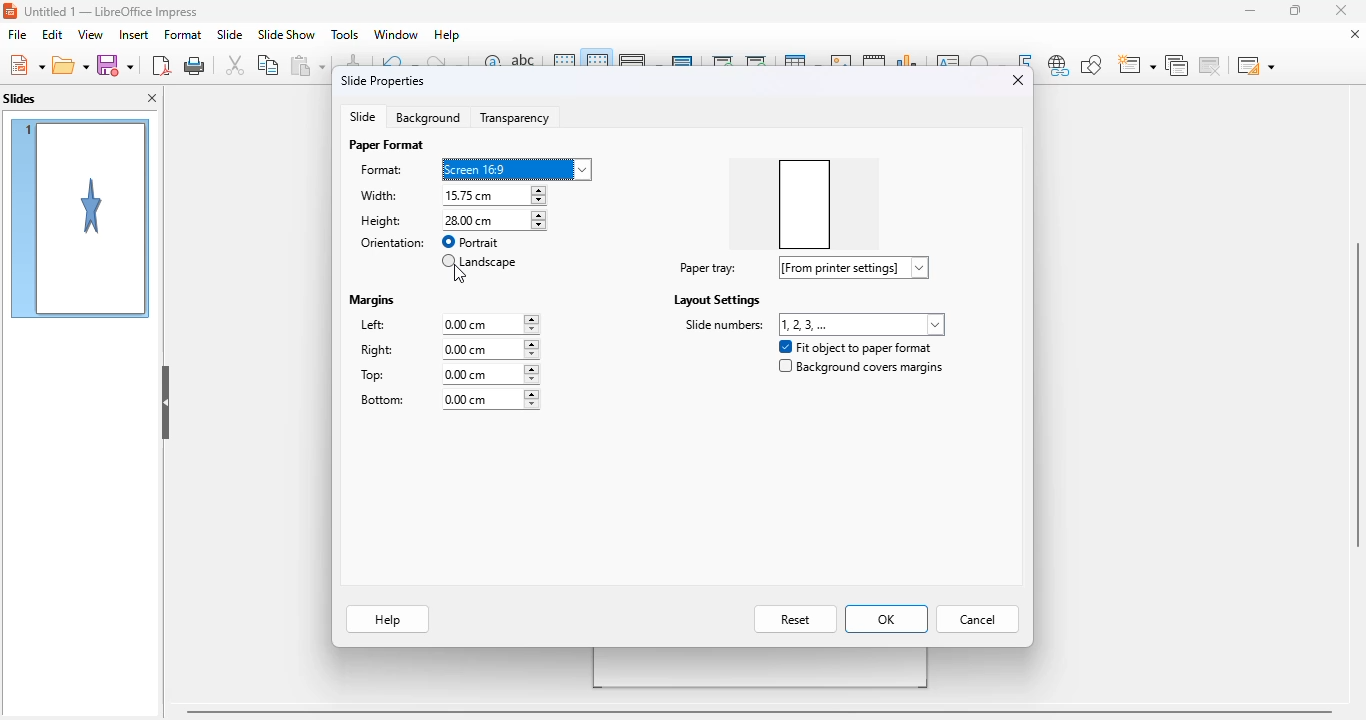 This screenshot has width=1366, height=720. I want to click on decrease left margin, so click(533, 331).